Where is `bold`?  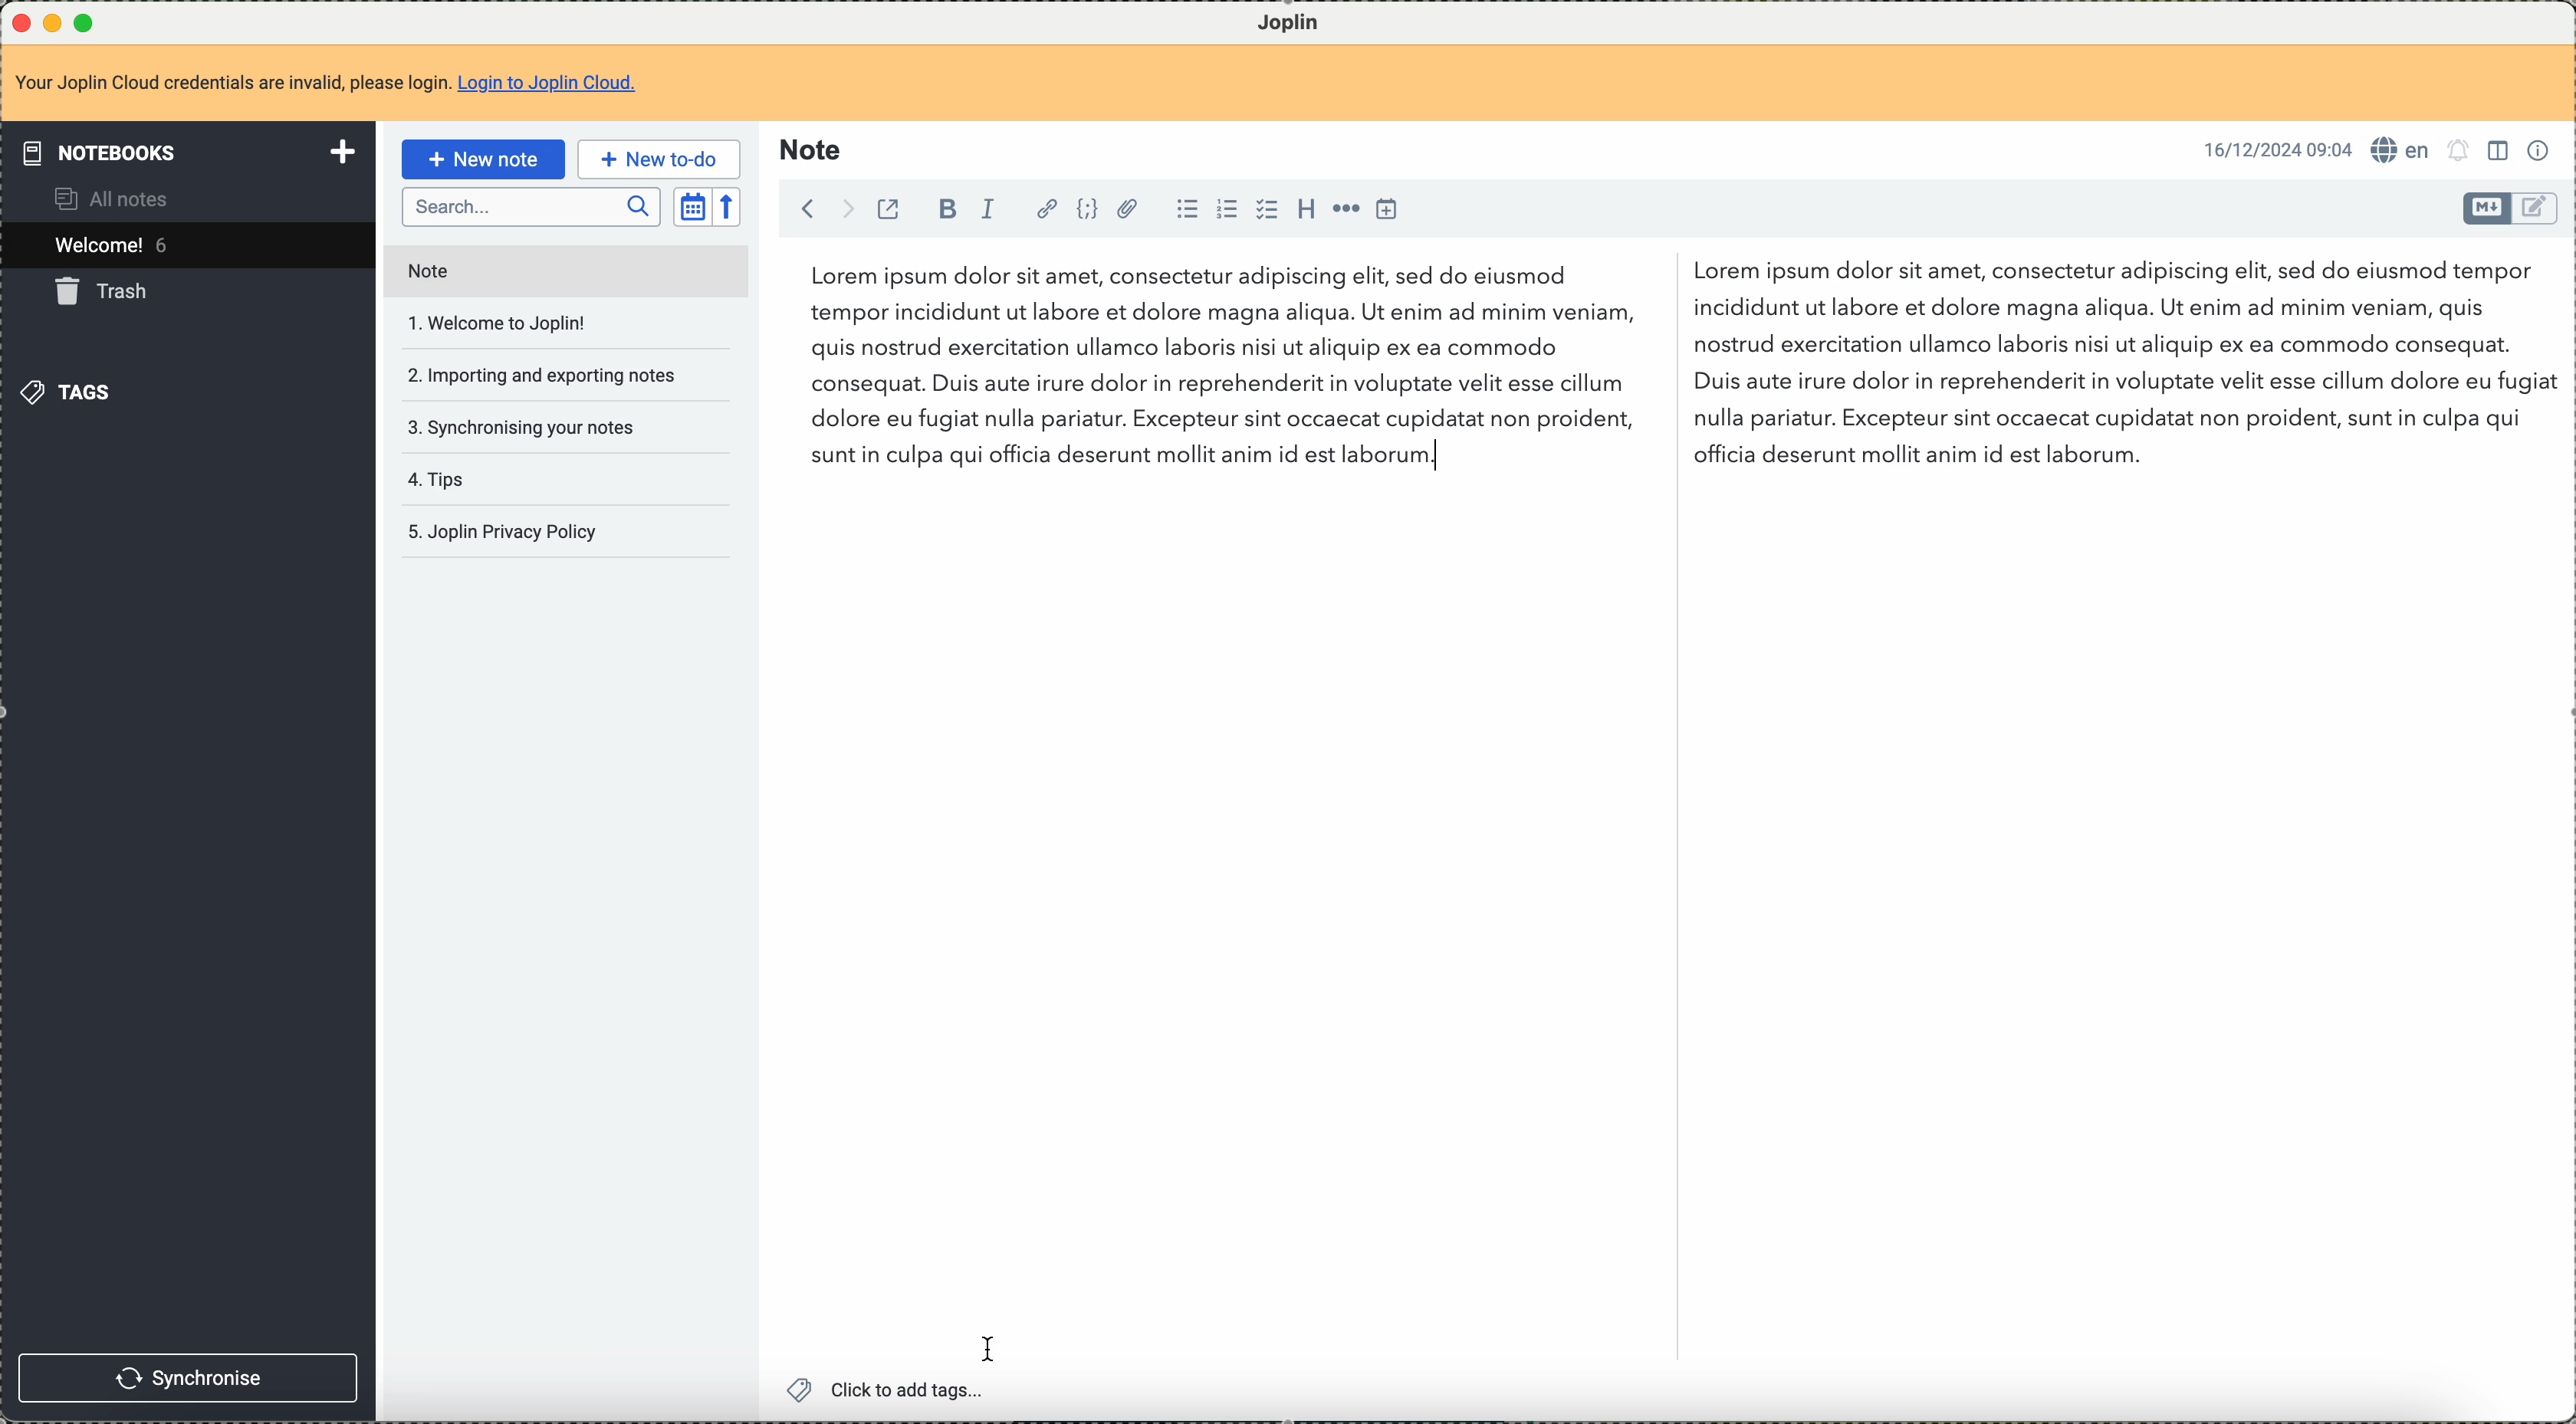
bold is located at coordinates (947, 209).